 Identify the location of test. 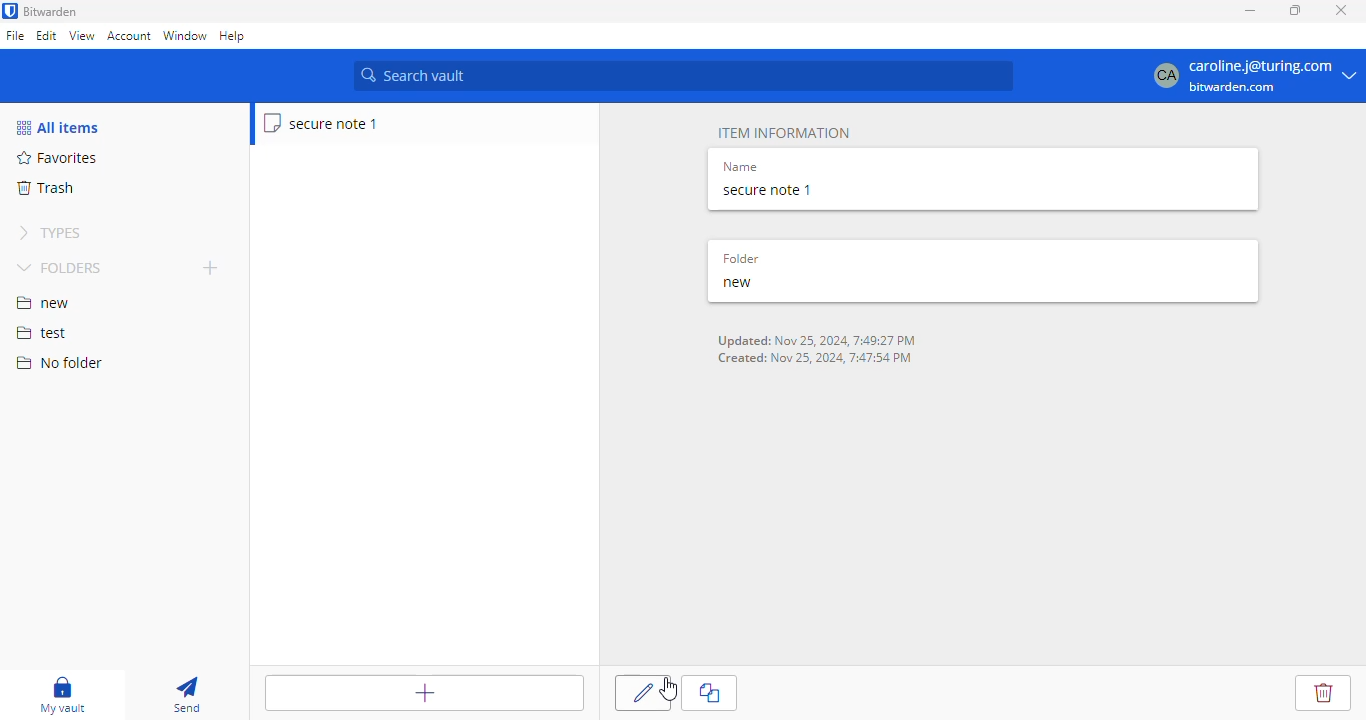
(42, 334).